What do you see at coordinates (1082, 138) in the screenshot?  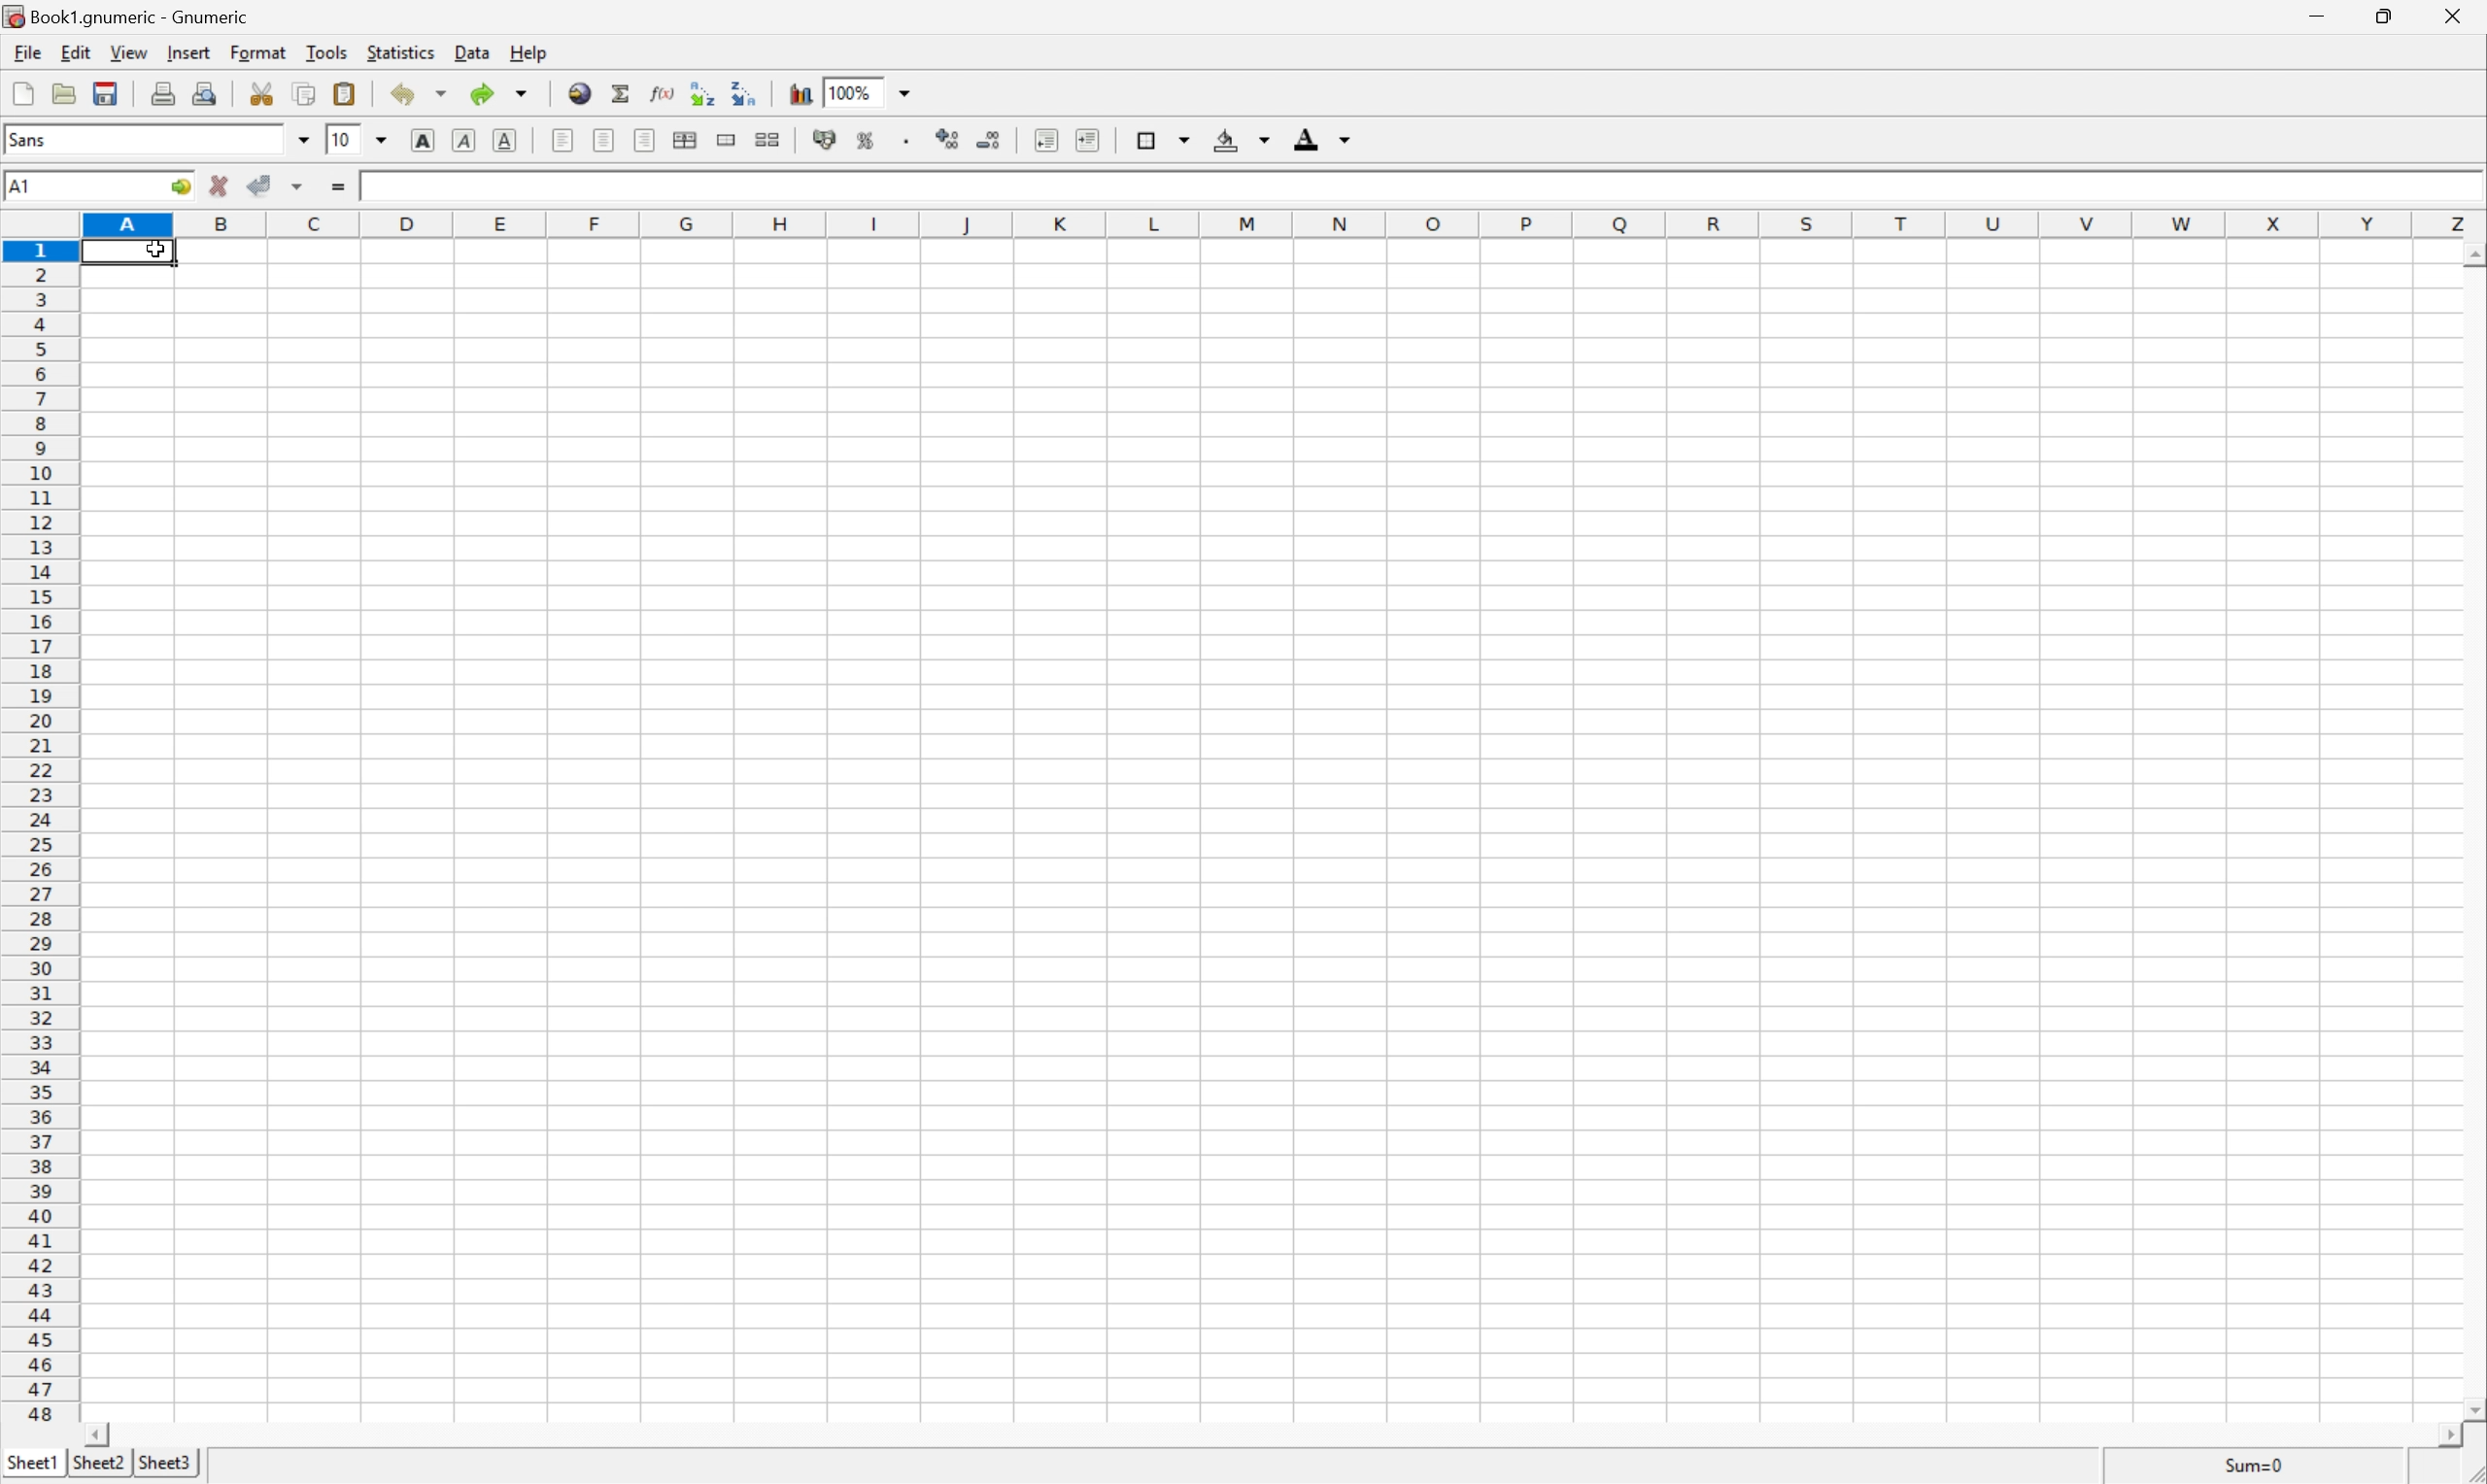 I see `increase indent` at bounding box center [1082, 138].